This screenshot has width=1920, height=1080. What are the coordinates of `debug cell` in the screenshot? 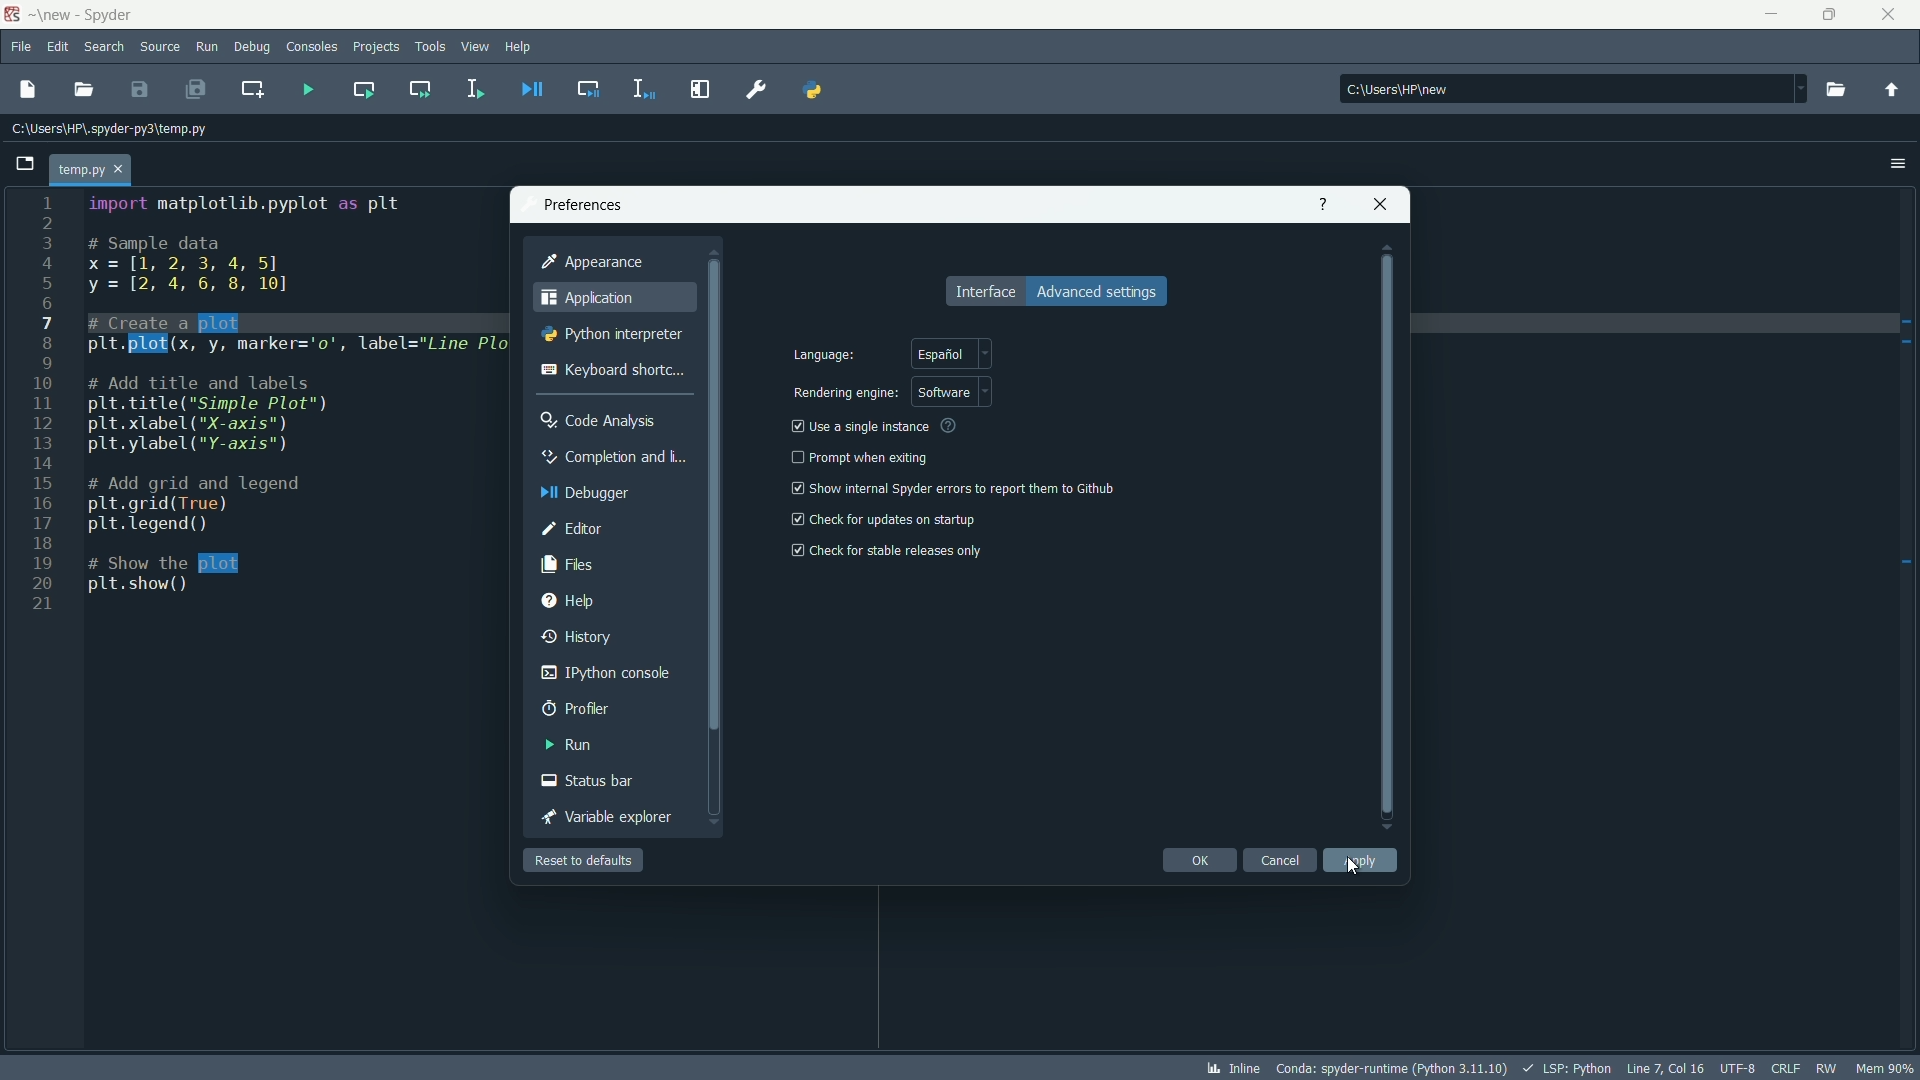 It's located at (589, 89).